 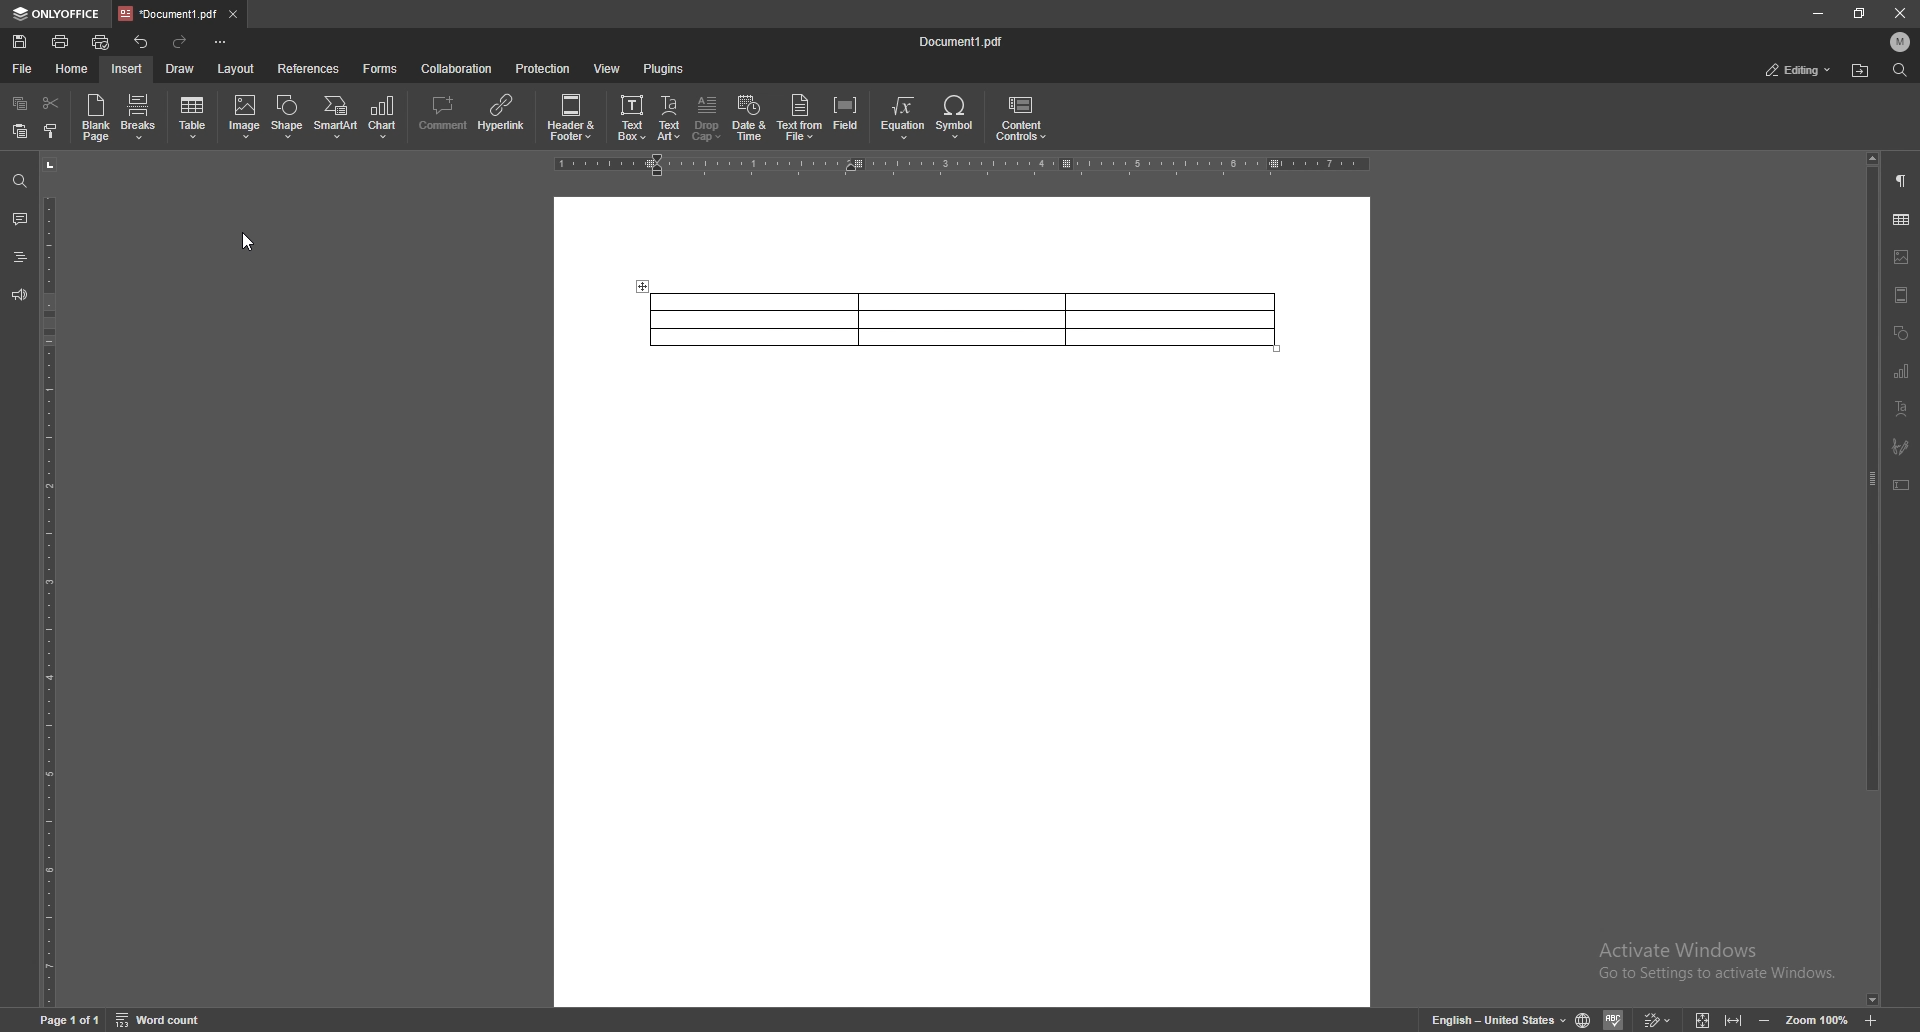 What do you see at coordinates (962, 695) in the screenshot?
I see `document` at bounding box center [962, 695].